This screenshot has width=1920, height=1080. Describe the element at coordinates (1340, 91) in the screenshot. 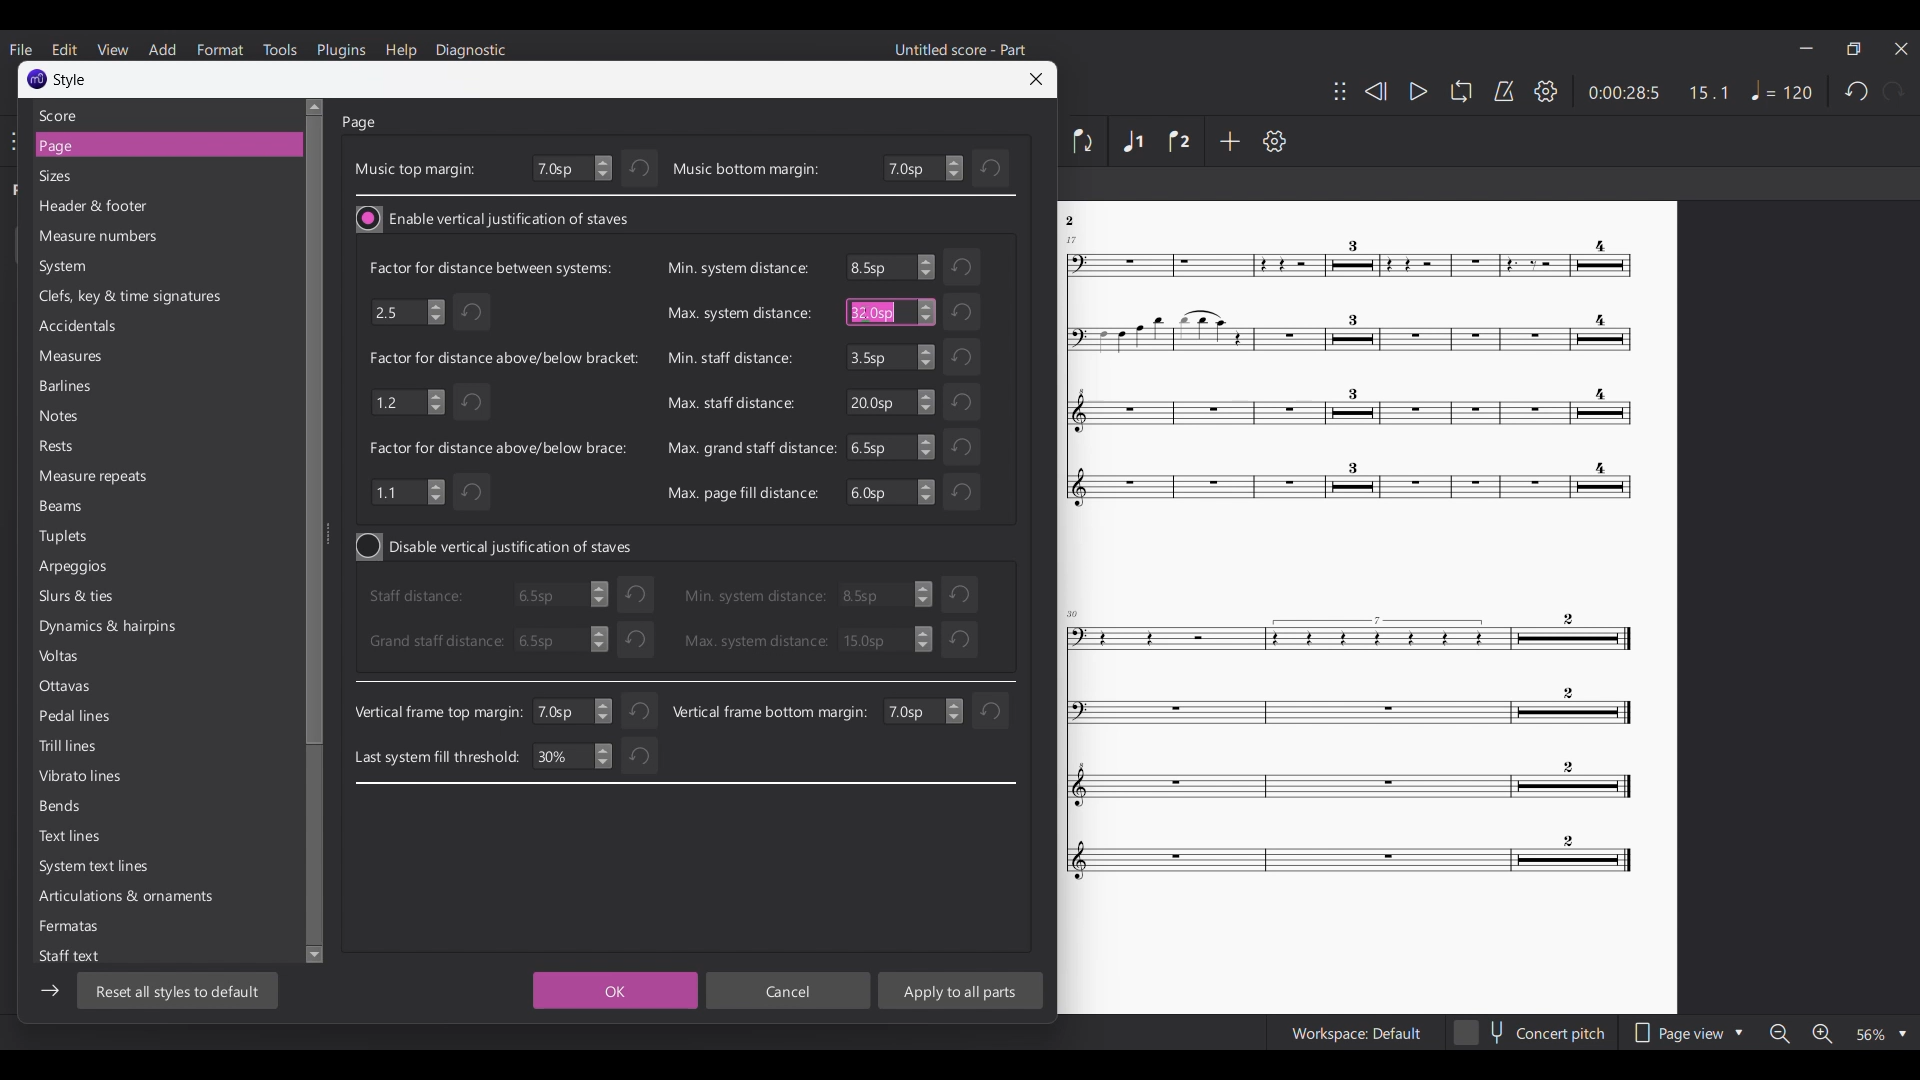

I see `Change toolbar position` at that location.